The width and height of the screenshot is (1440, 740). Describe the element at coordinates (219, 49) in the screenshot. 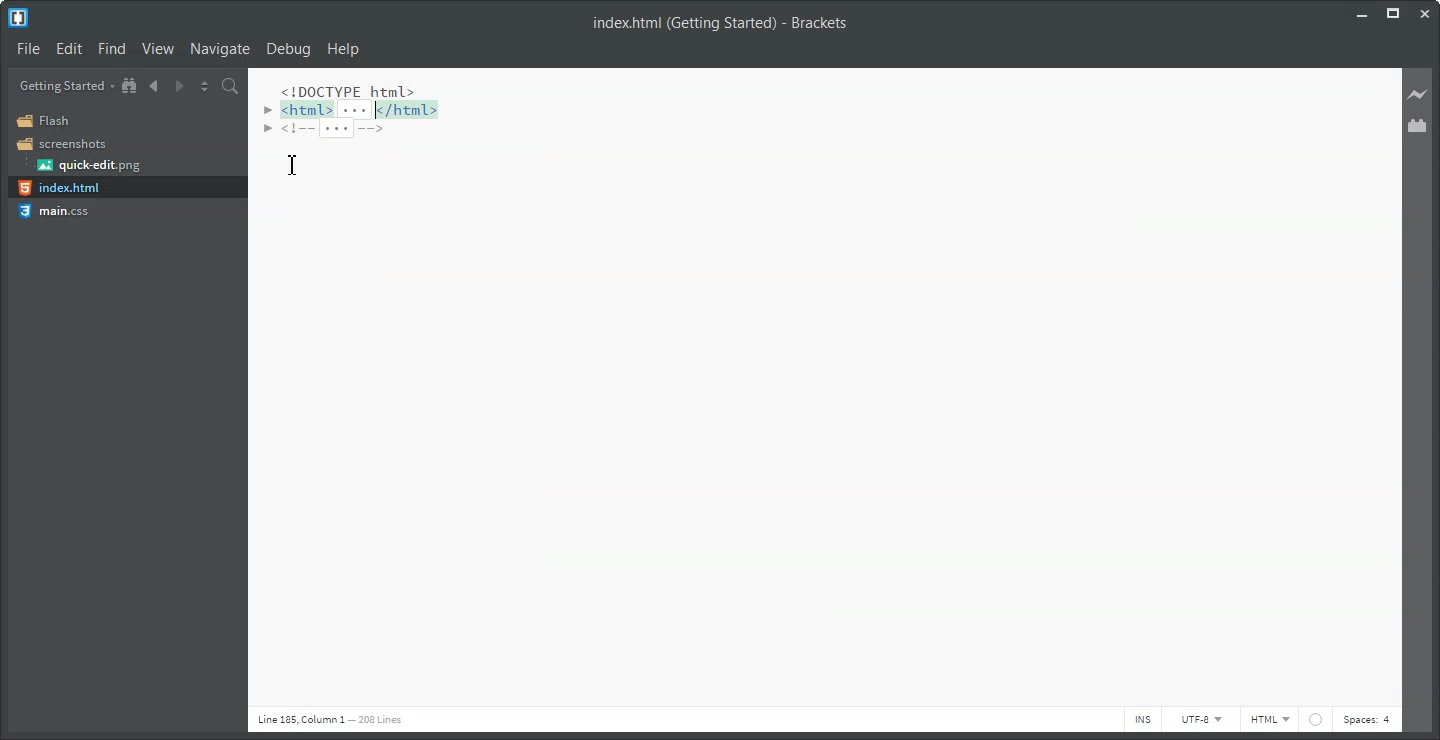

I see `Navigate` at that location.